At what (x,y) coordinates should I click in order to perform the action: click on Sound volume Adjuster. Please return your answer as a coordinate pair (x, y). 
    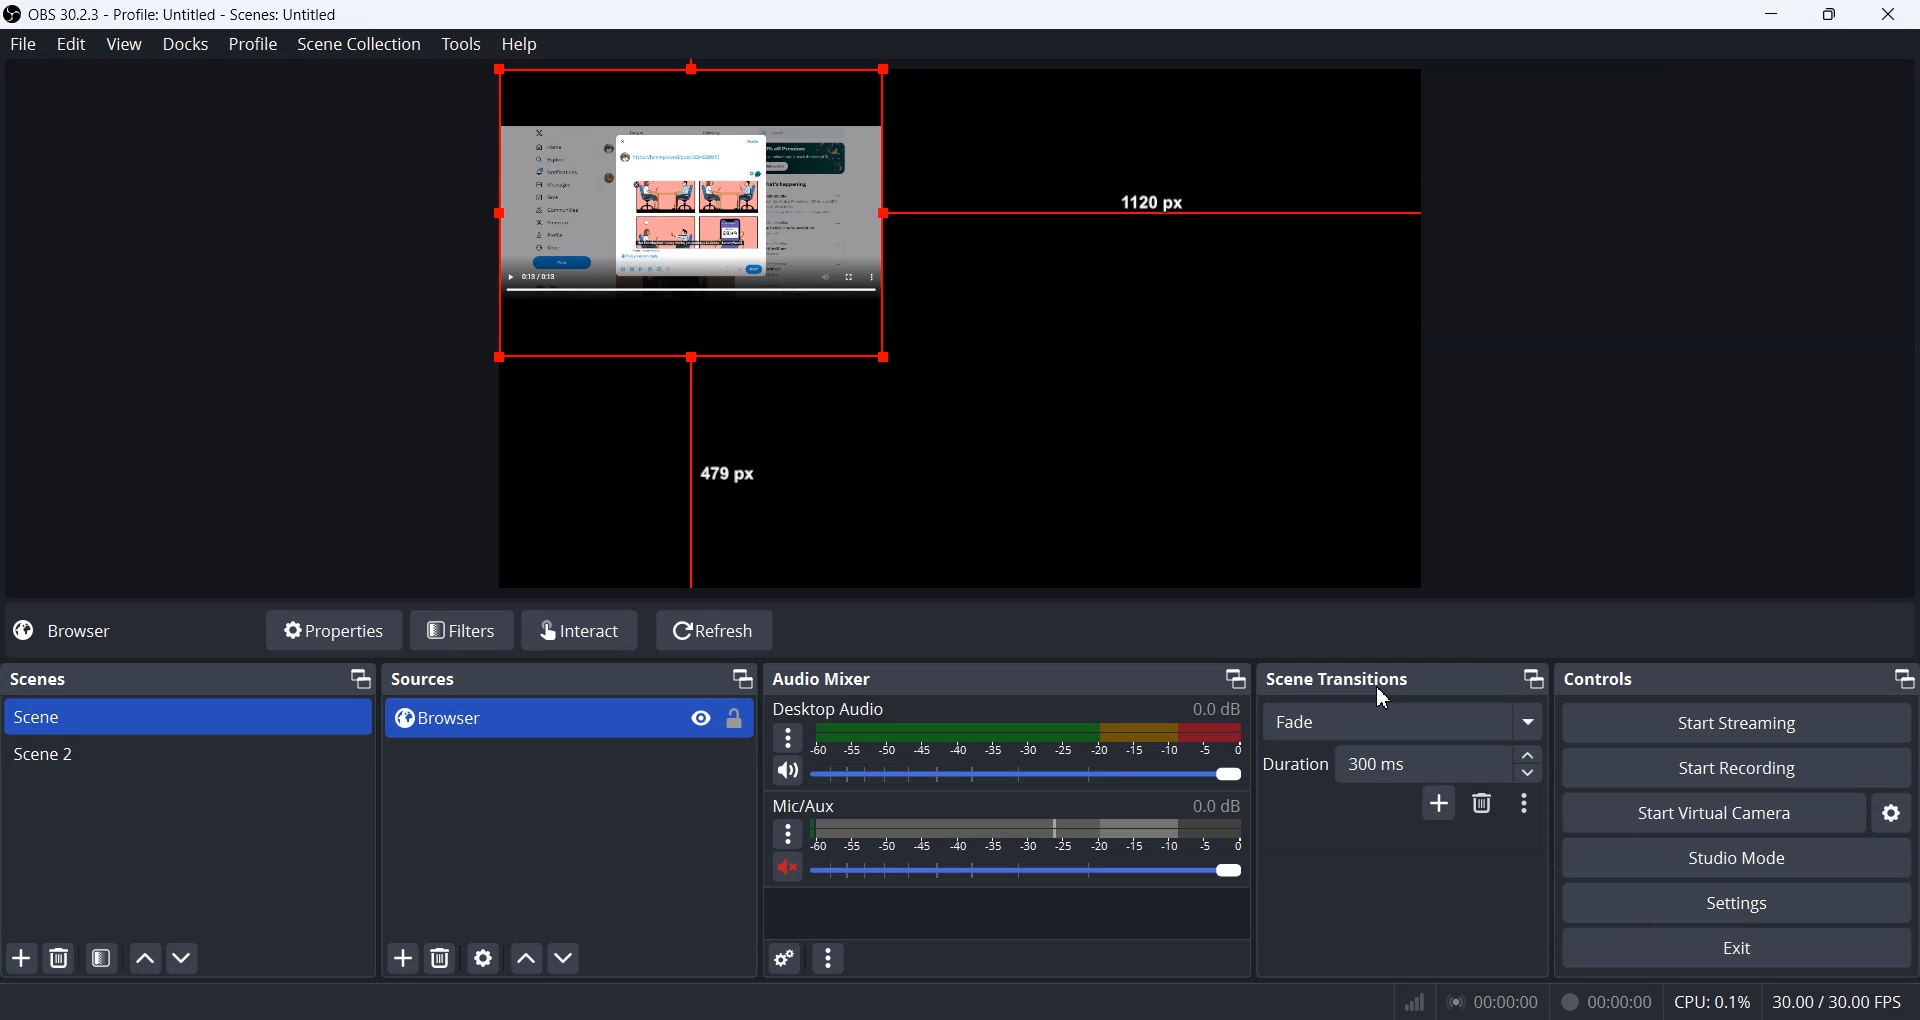
    Looking at the image, I should click on (1028, 773).